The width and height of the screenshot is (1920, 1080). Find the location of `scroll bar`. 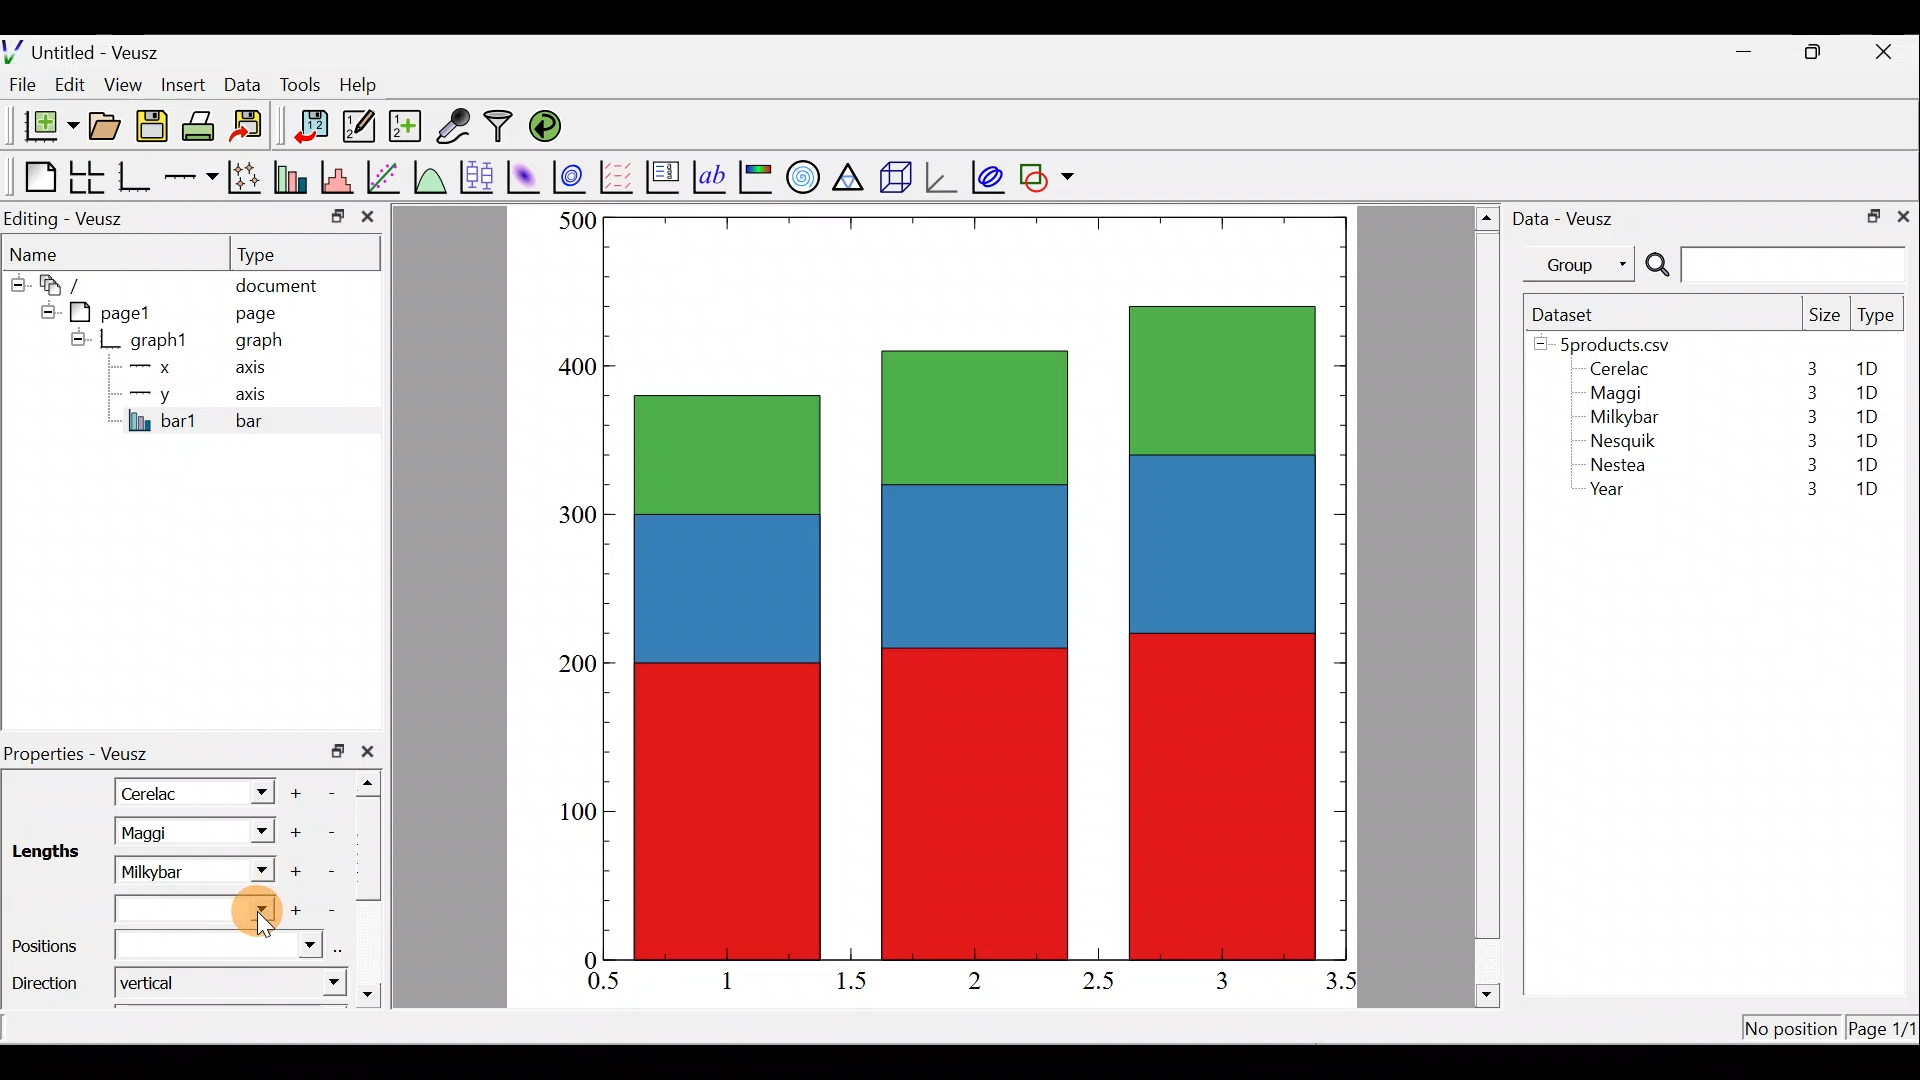

scroll bar is located at coordinates (374, 884).